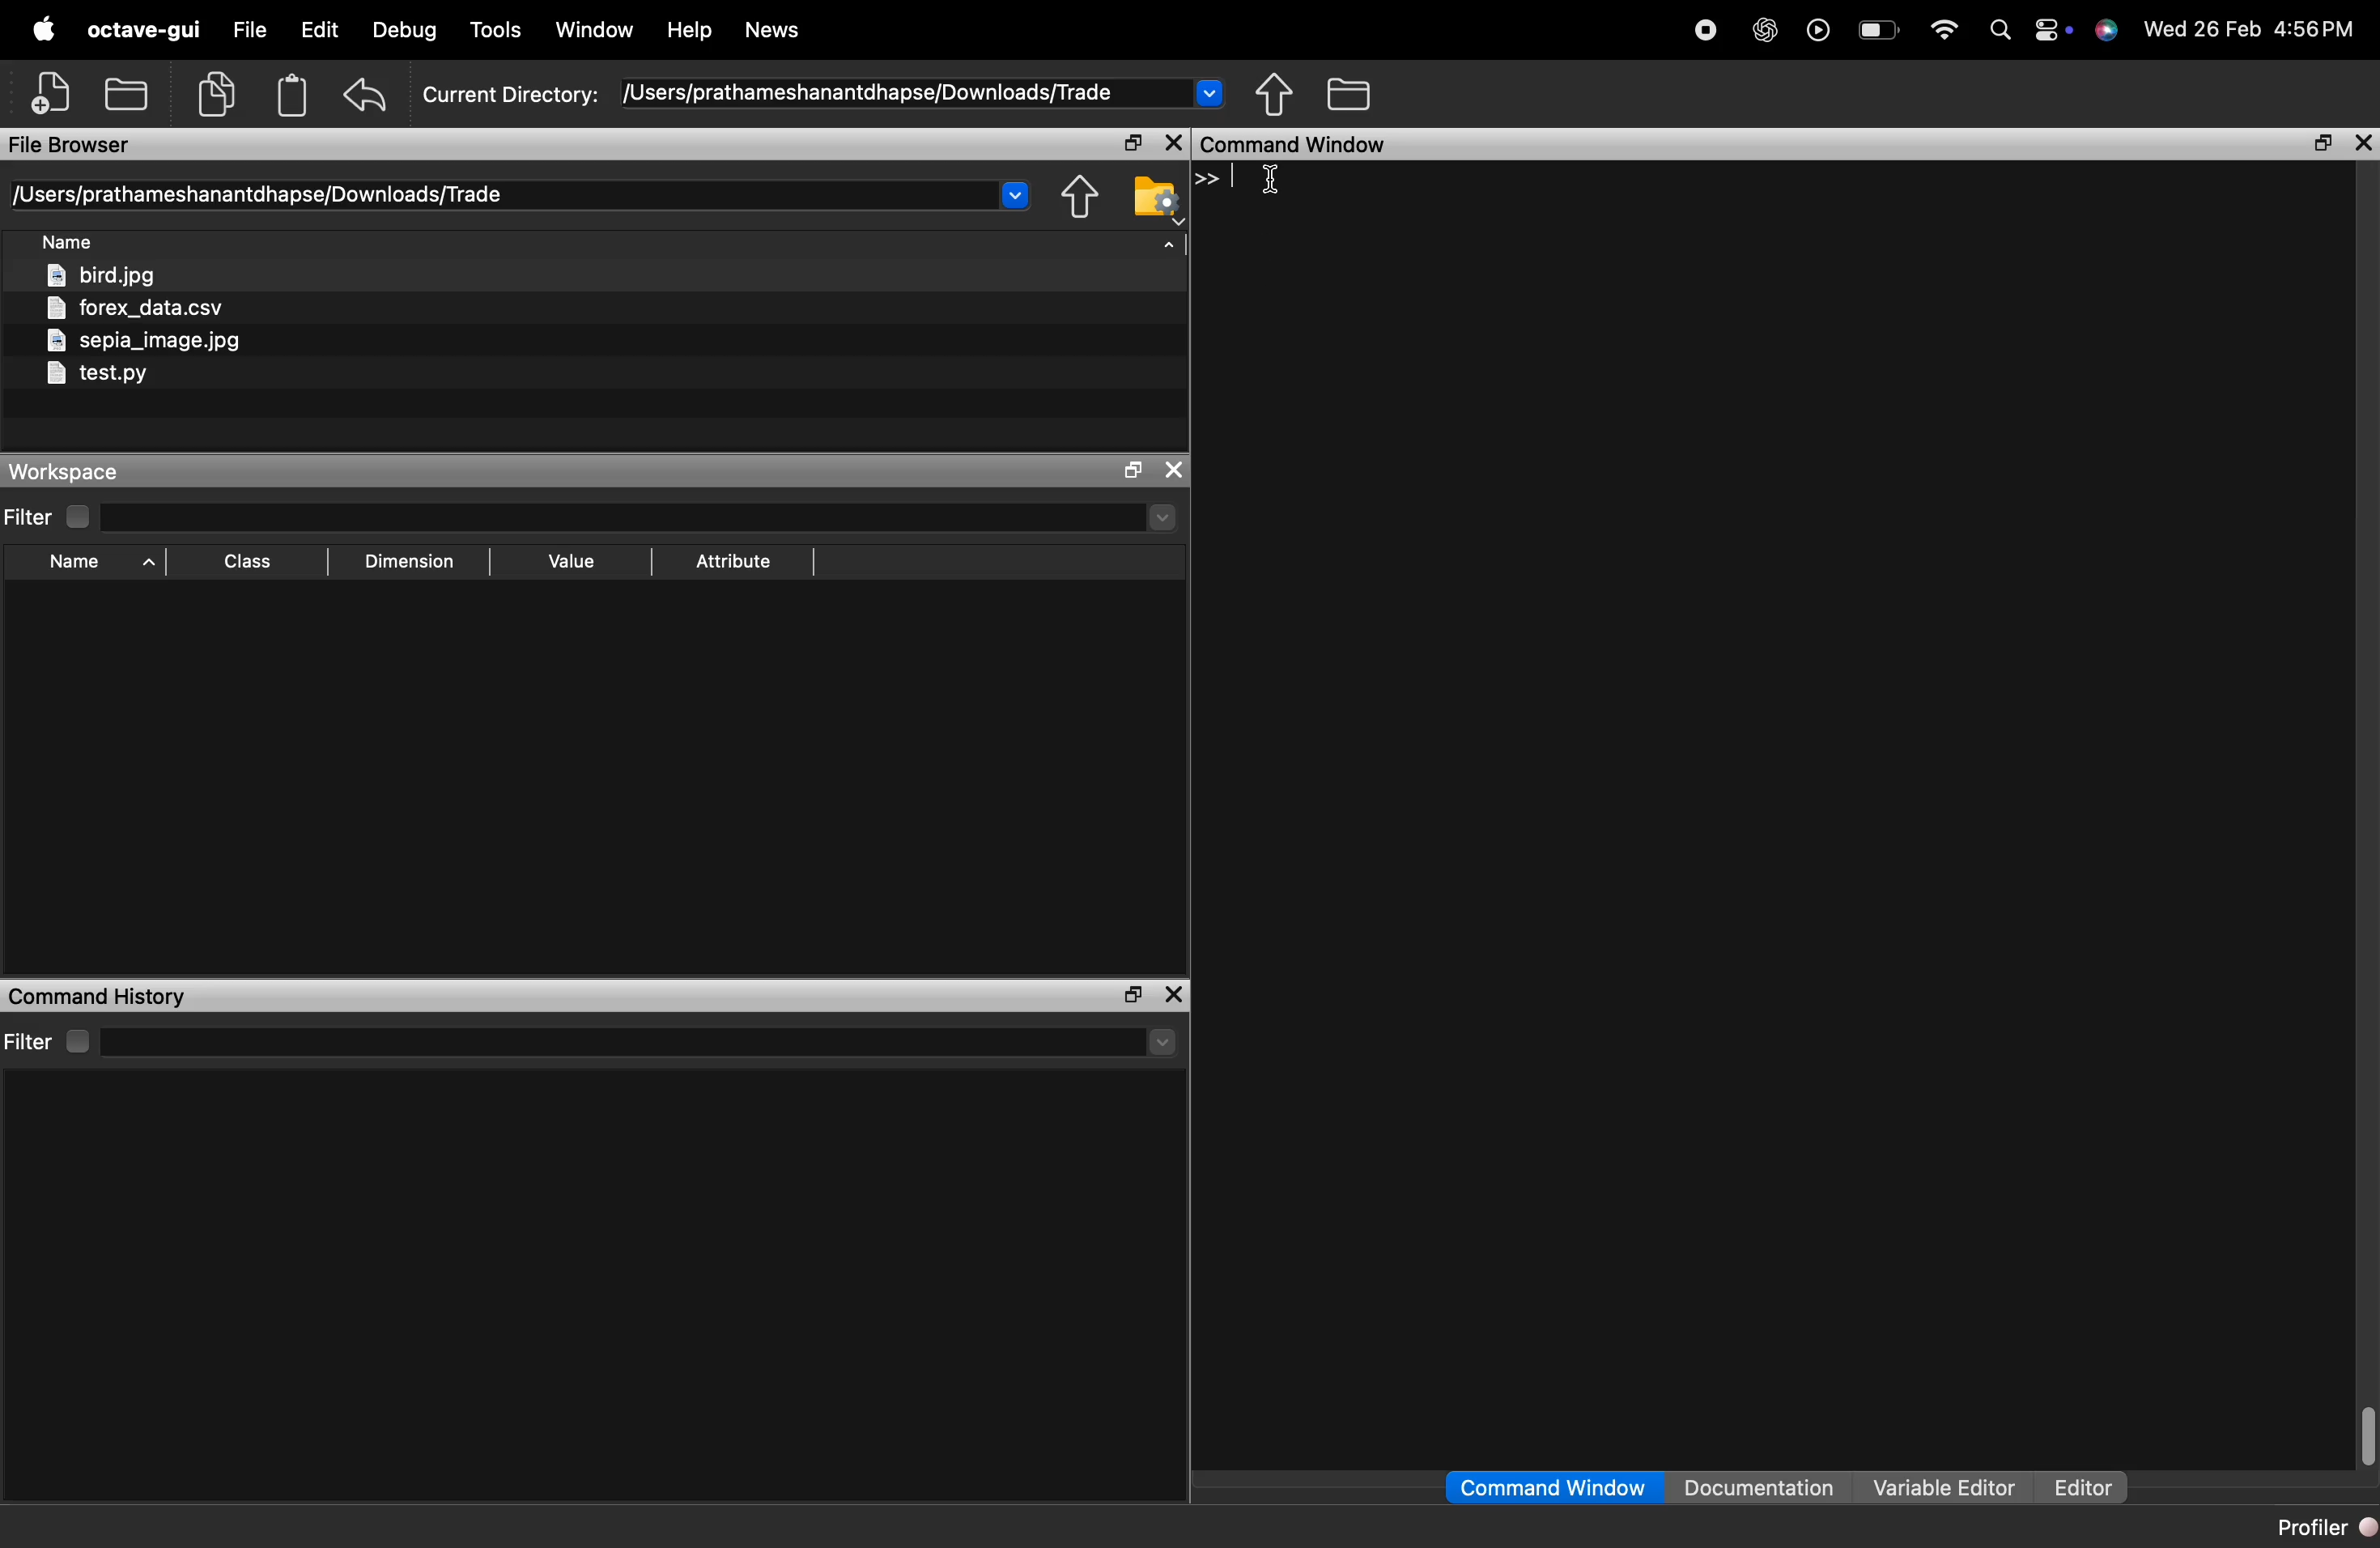  I want to click on Tools, so click(496, 29).